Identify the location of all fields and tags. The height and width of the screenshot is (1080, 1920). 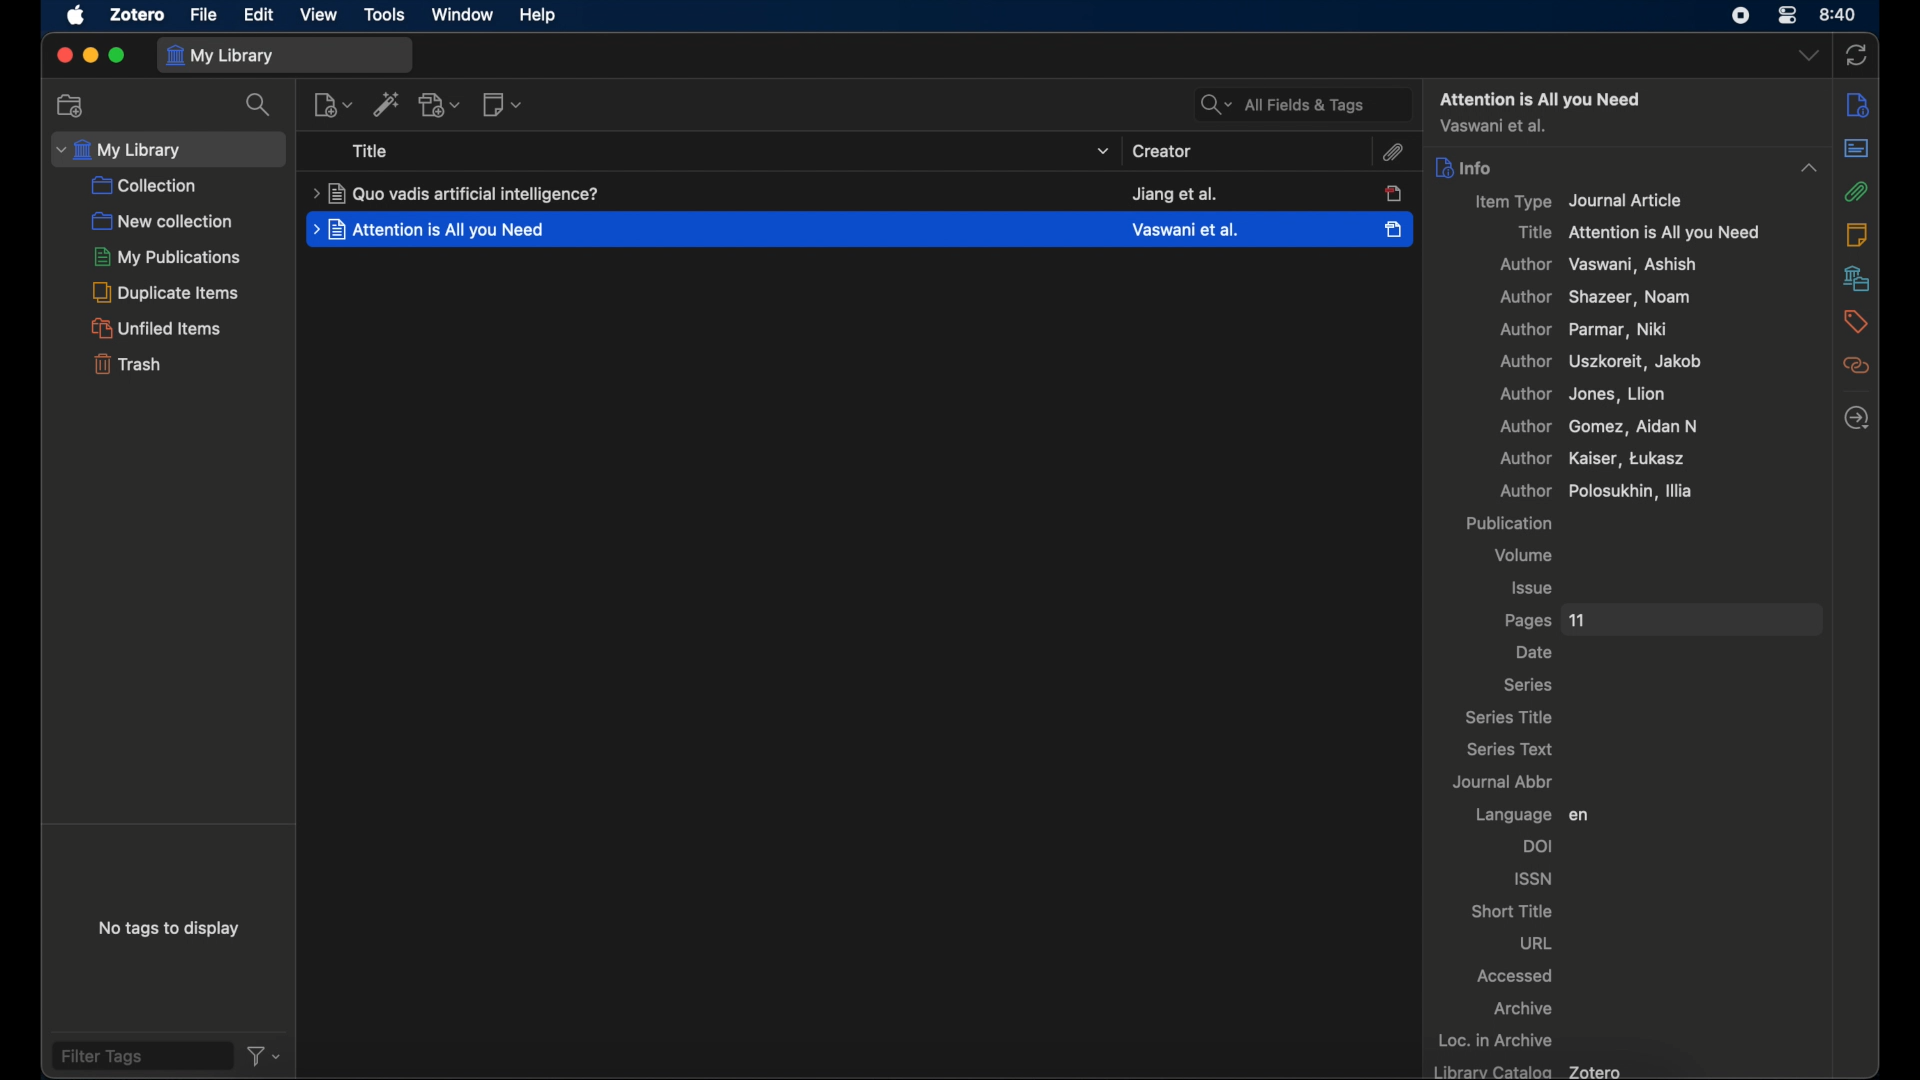
(1295, 102).